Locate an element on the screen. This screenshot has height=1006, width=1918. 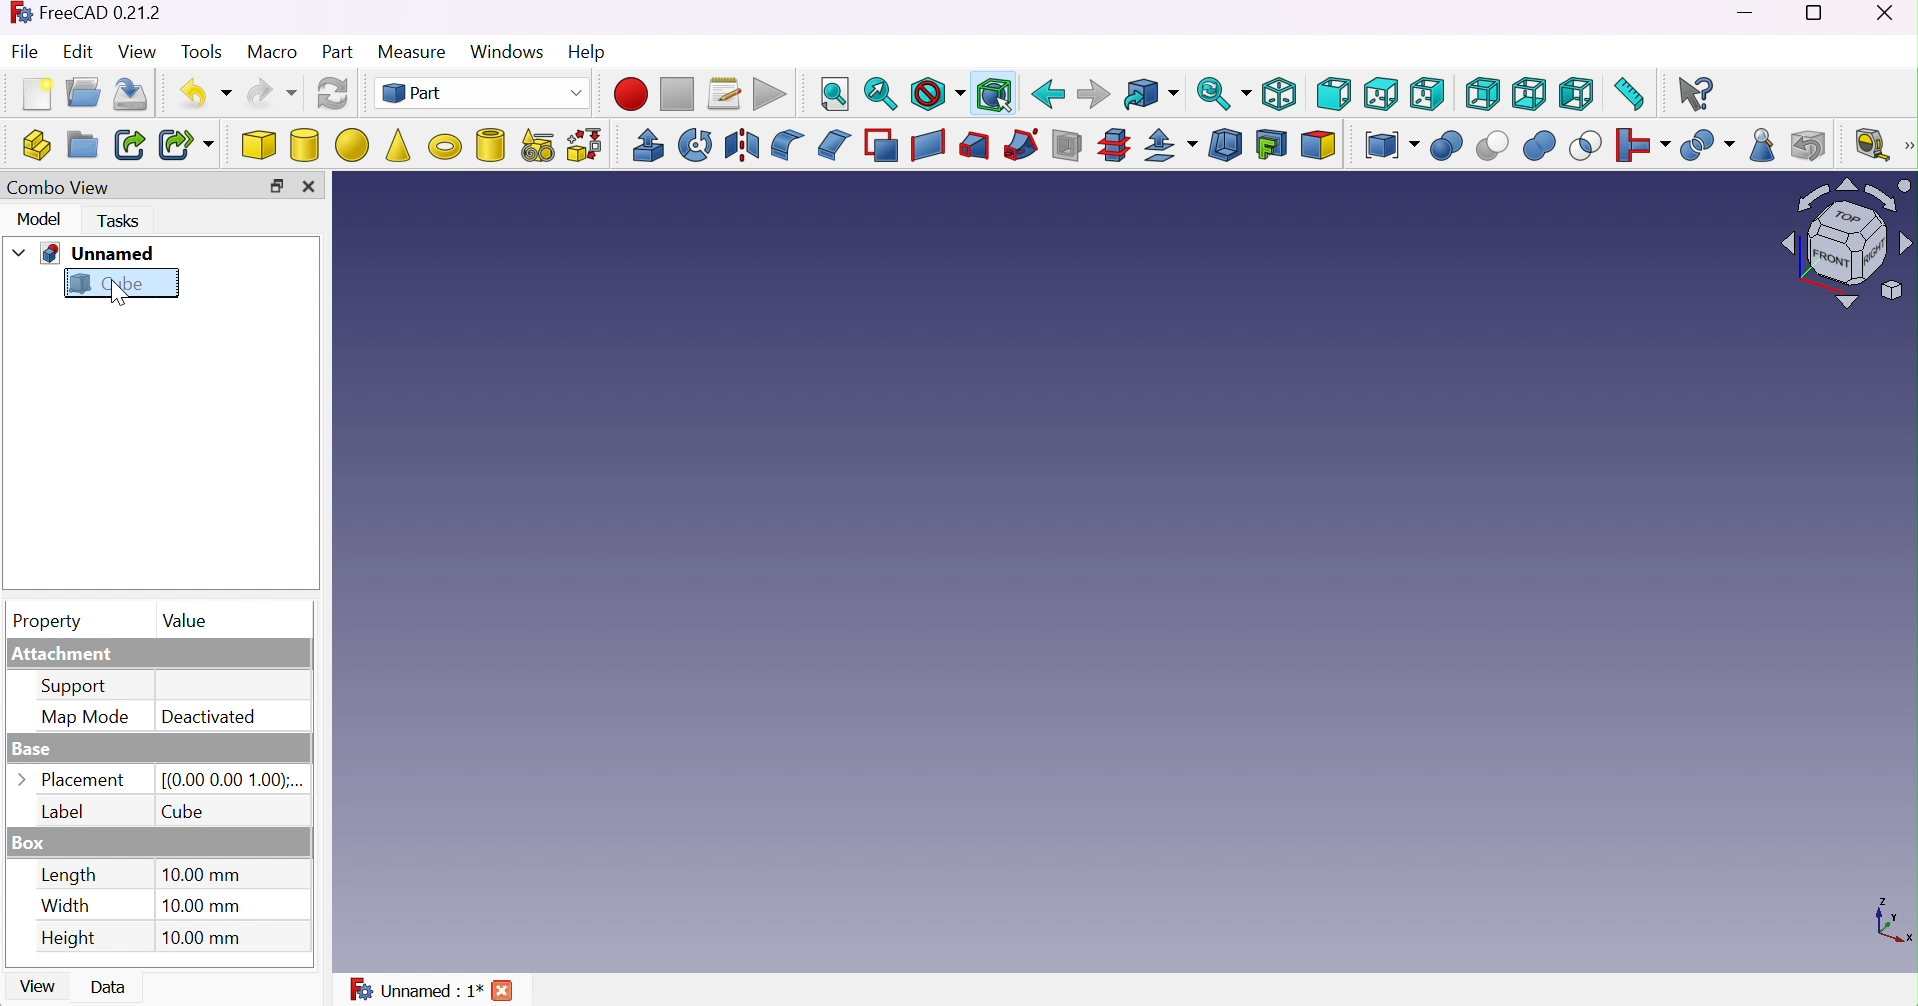
Measure is located at coordinates (414, 52).